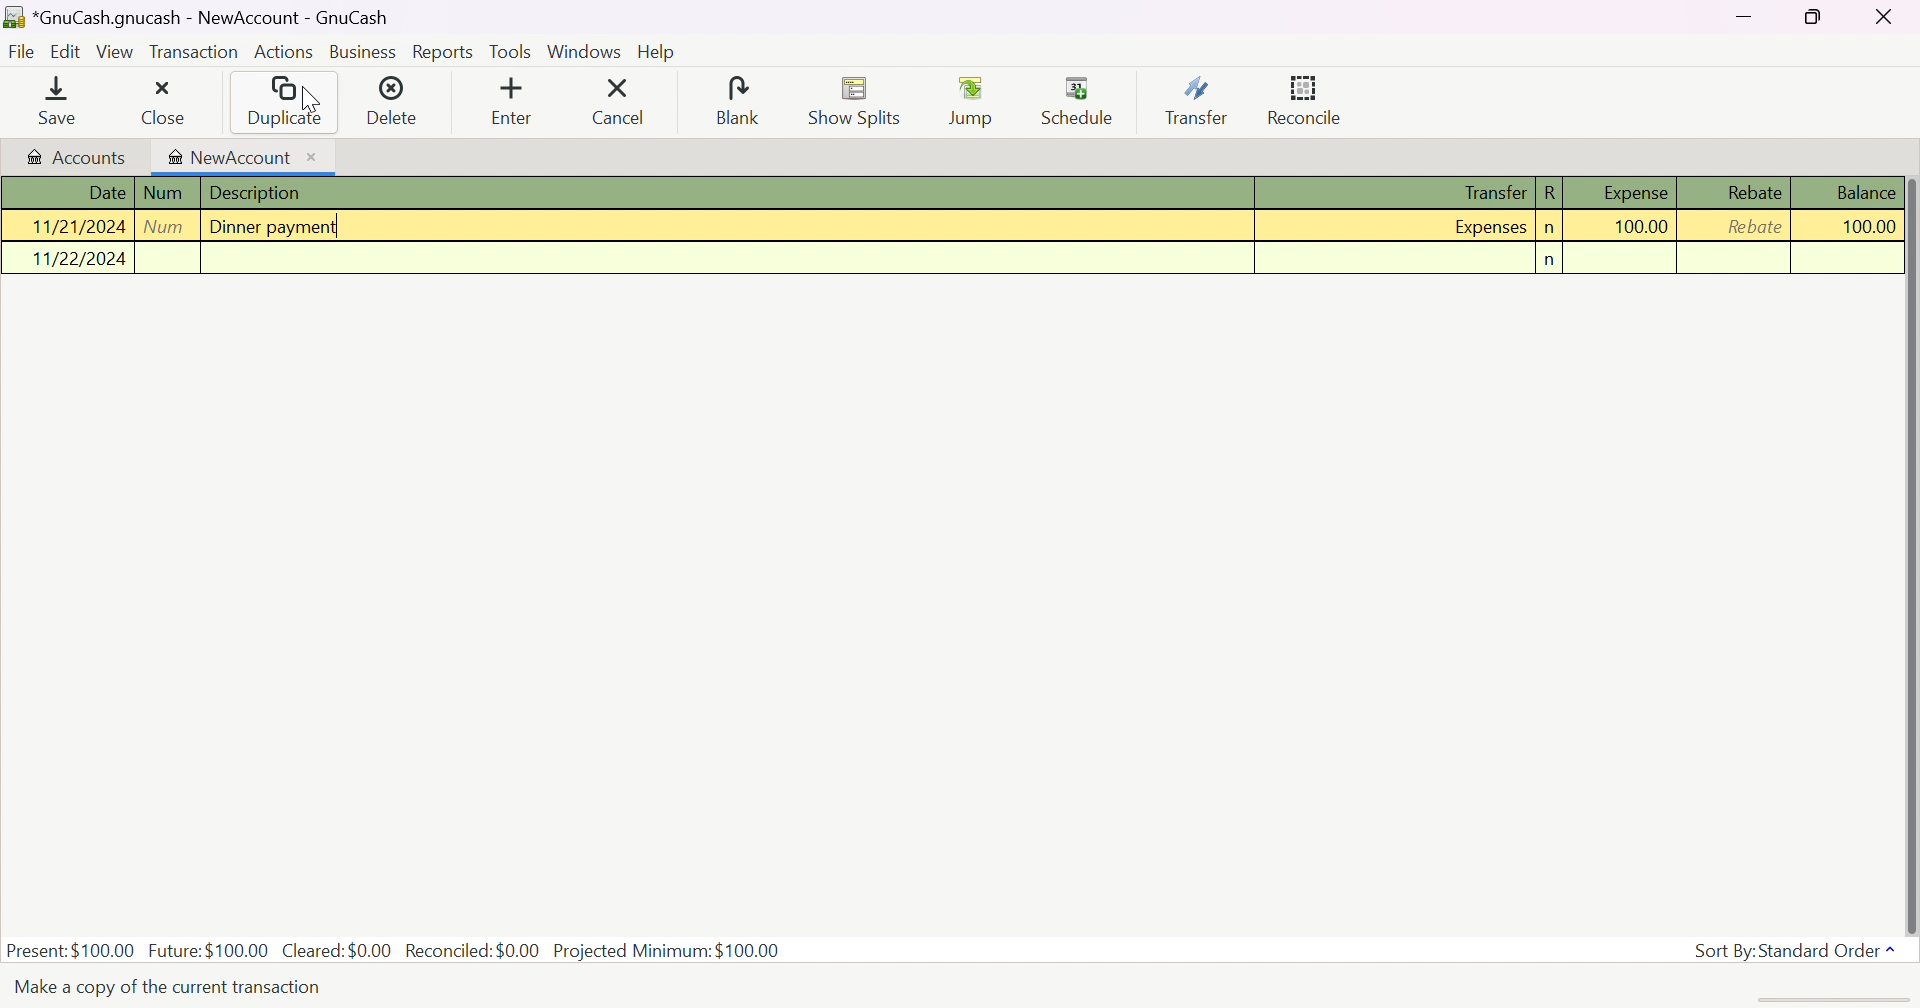  I want to click on Cancel, so click(617, 101).